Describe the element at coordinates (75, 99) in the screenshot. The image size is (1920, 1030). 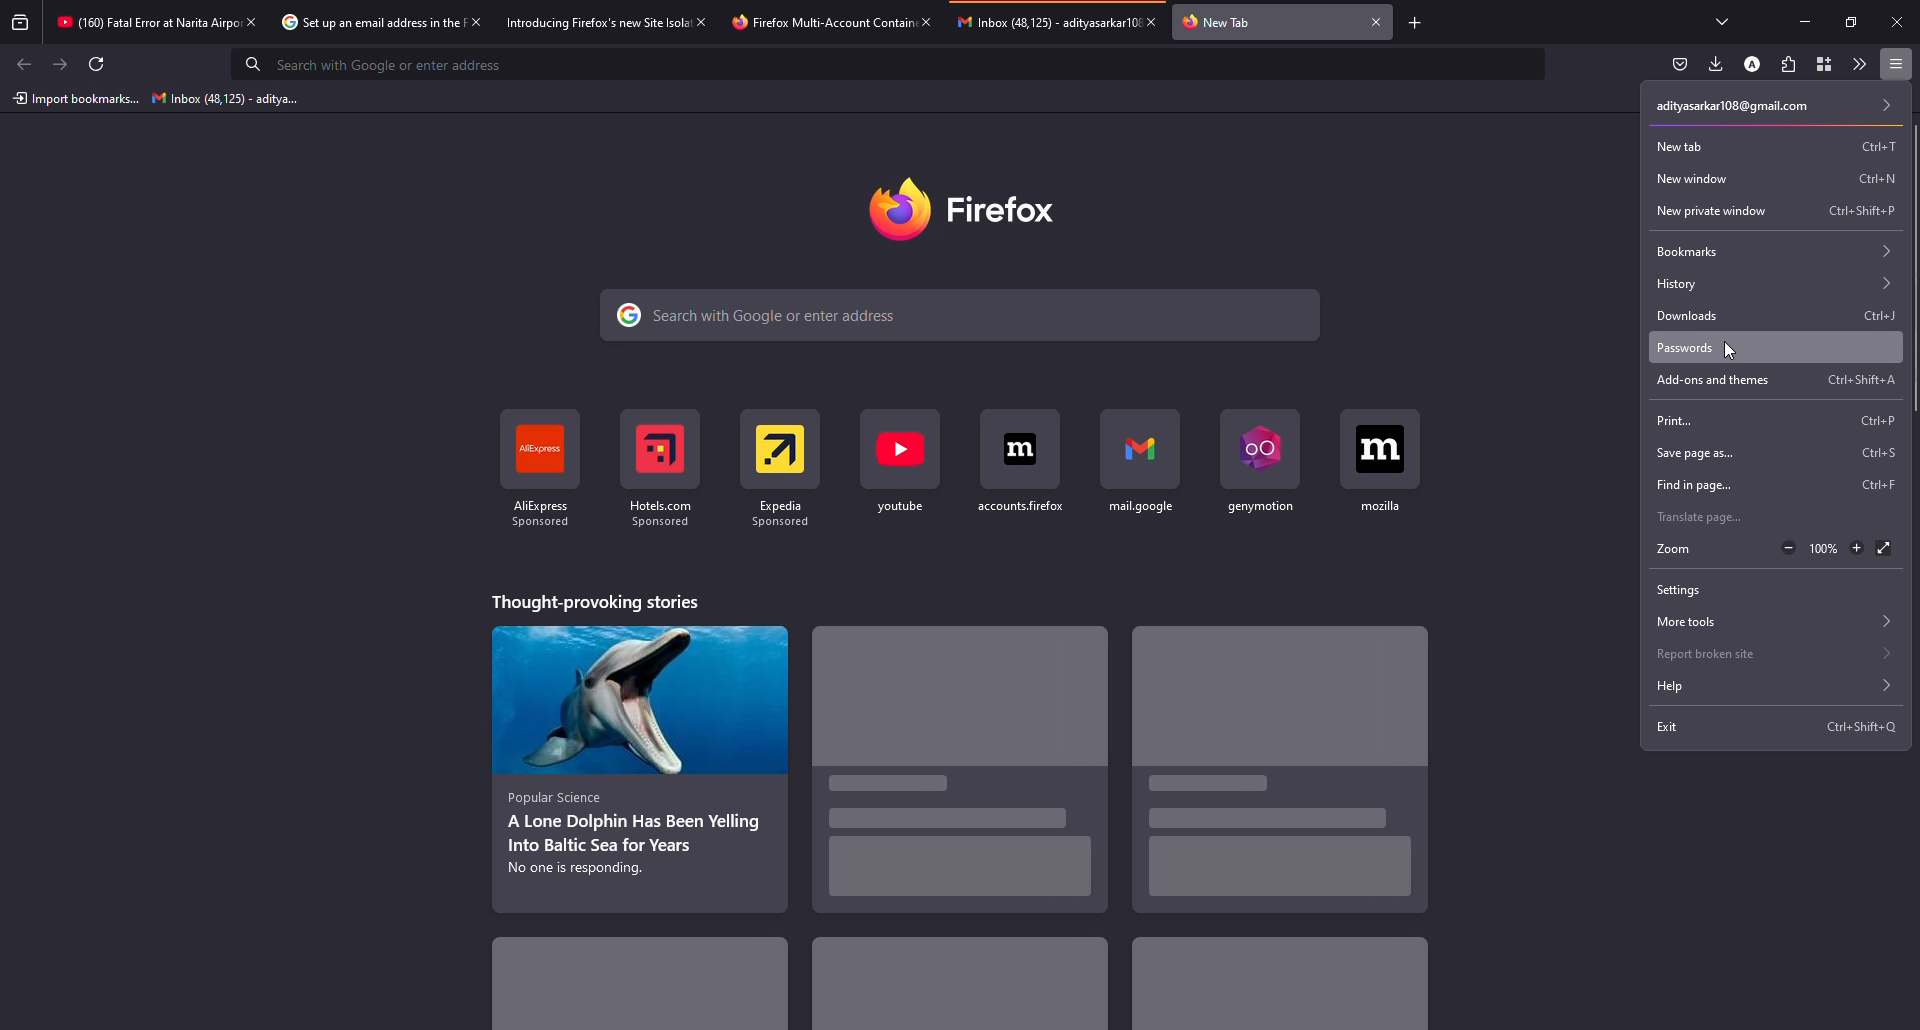
I see `import bookmarks` at that location.